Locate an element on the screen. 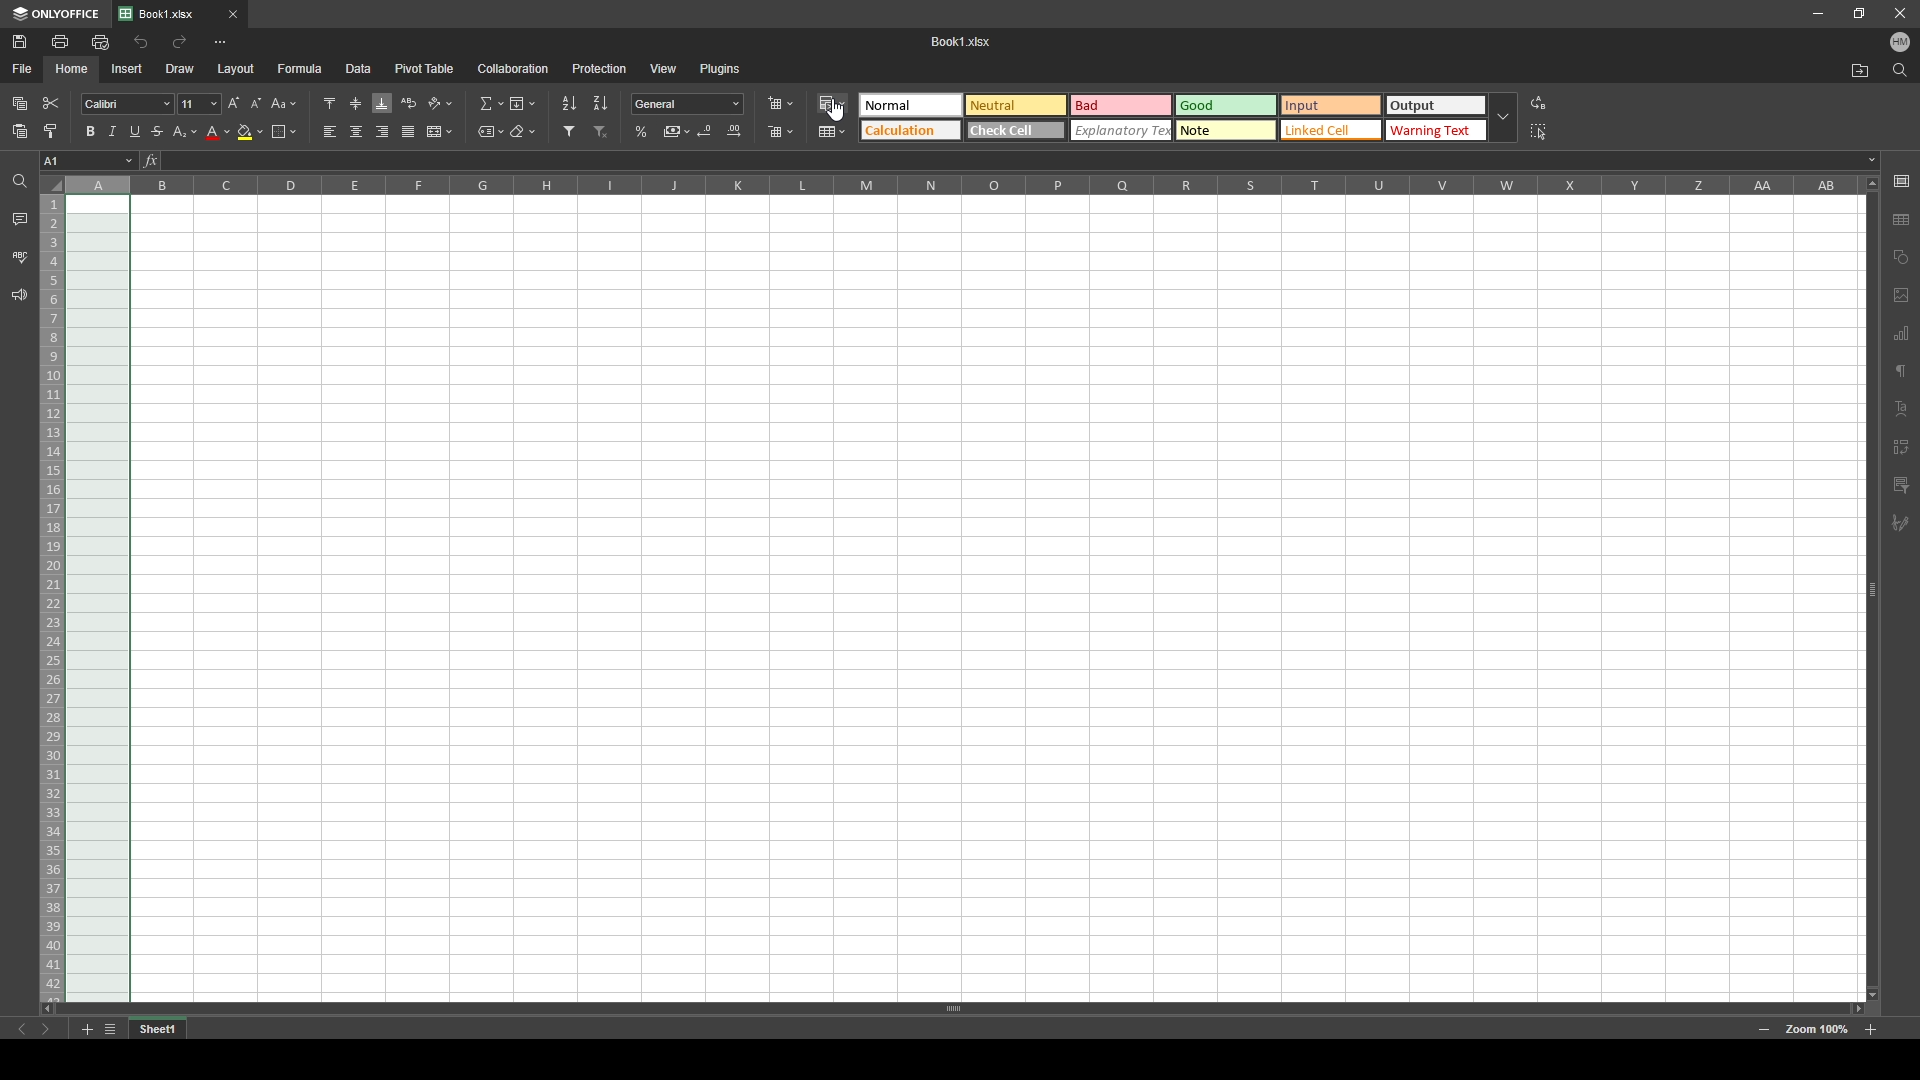 Image resolution: width=1920 pixels, height=1080 pixels. undo is located at coordinates (141, 43).